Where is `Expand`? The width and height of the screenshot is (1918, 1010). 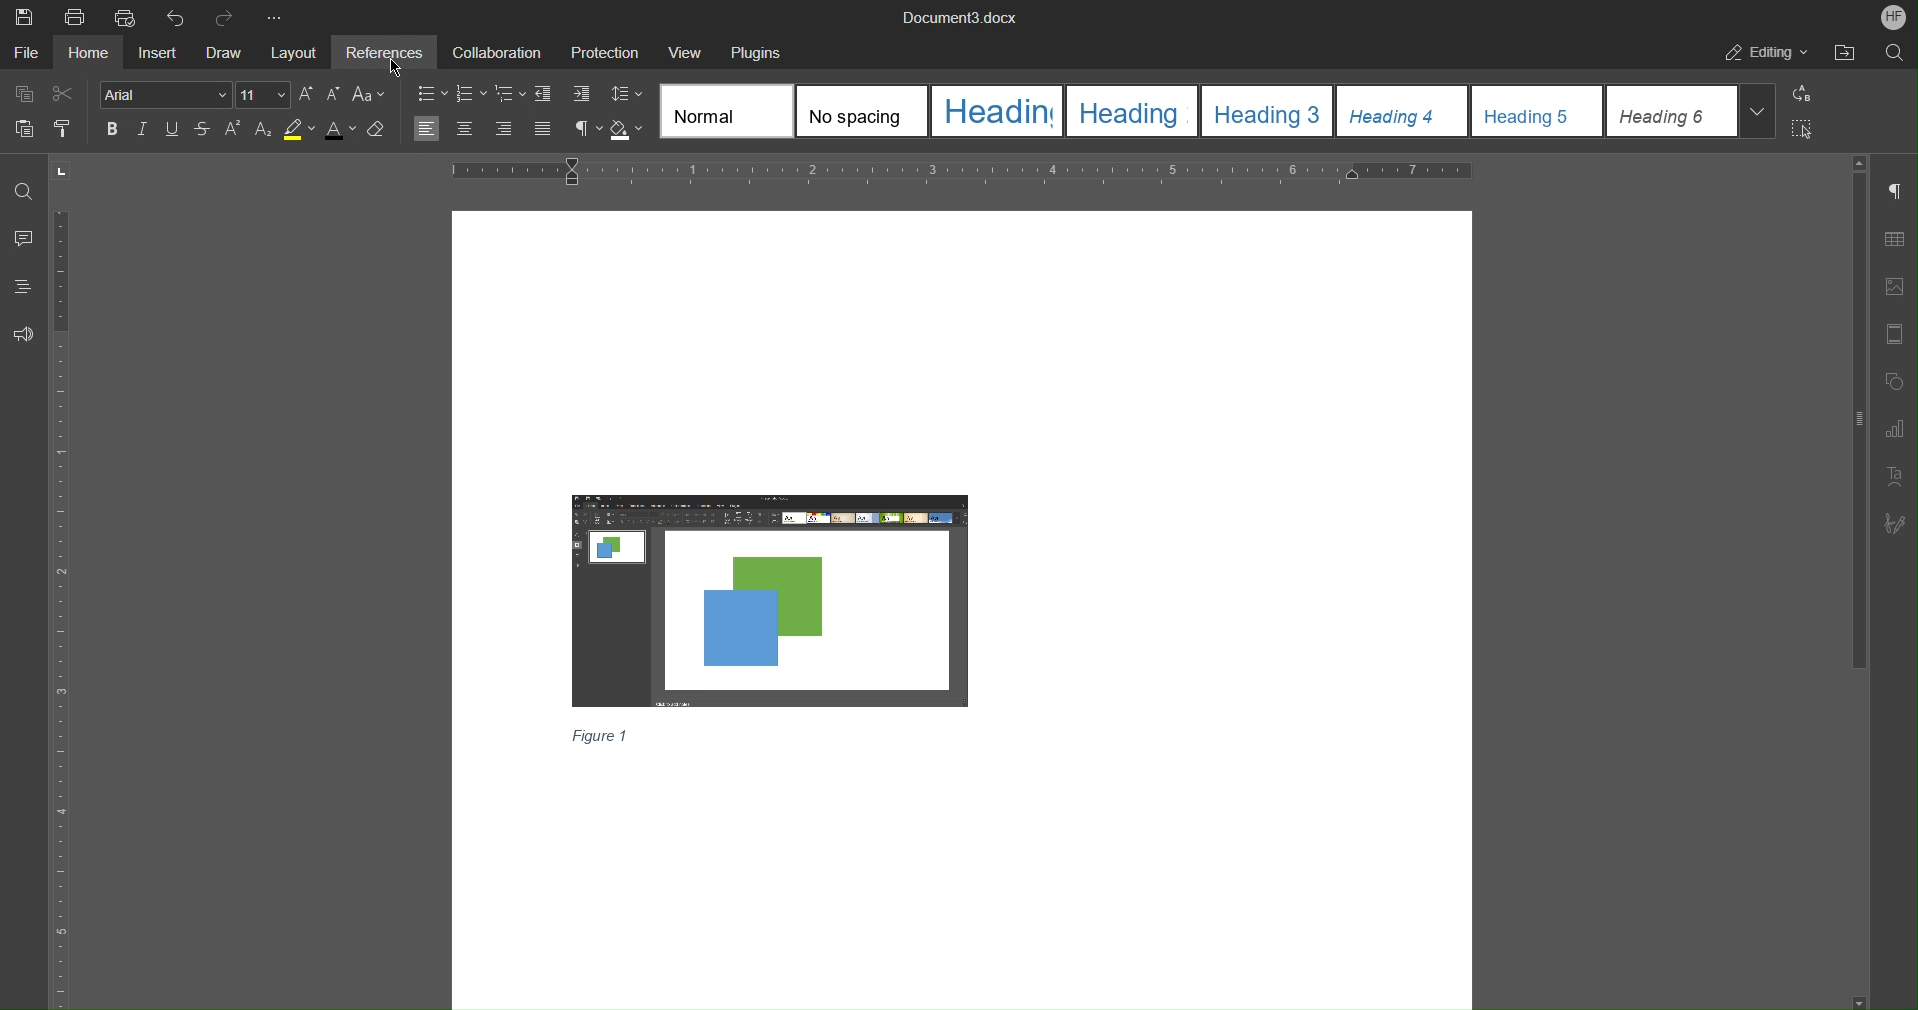 Expand is located at coordinates (1757, 110).